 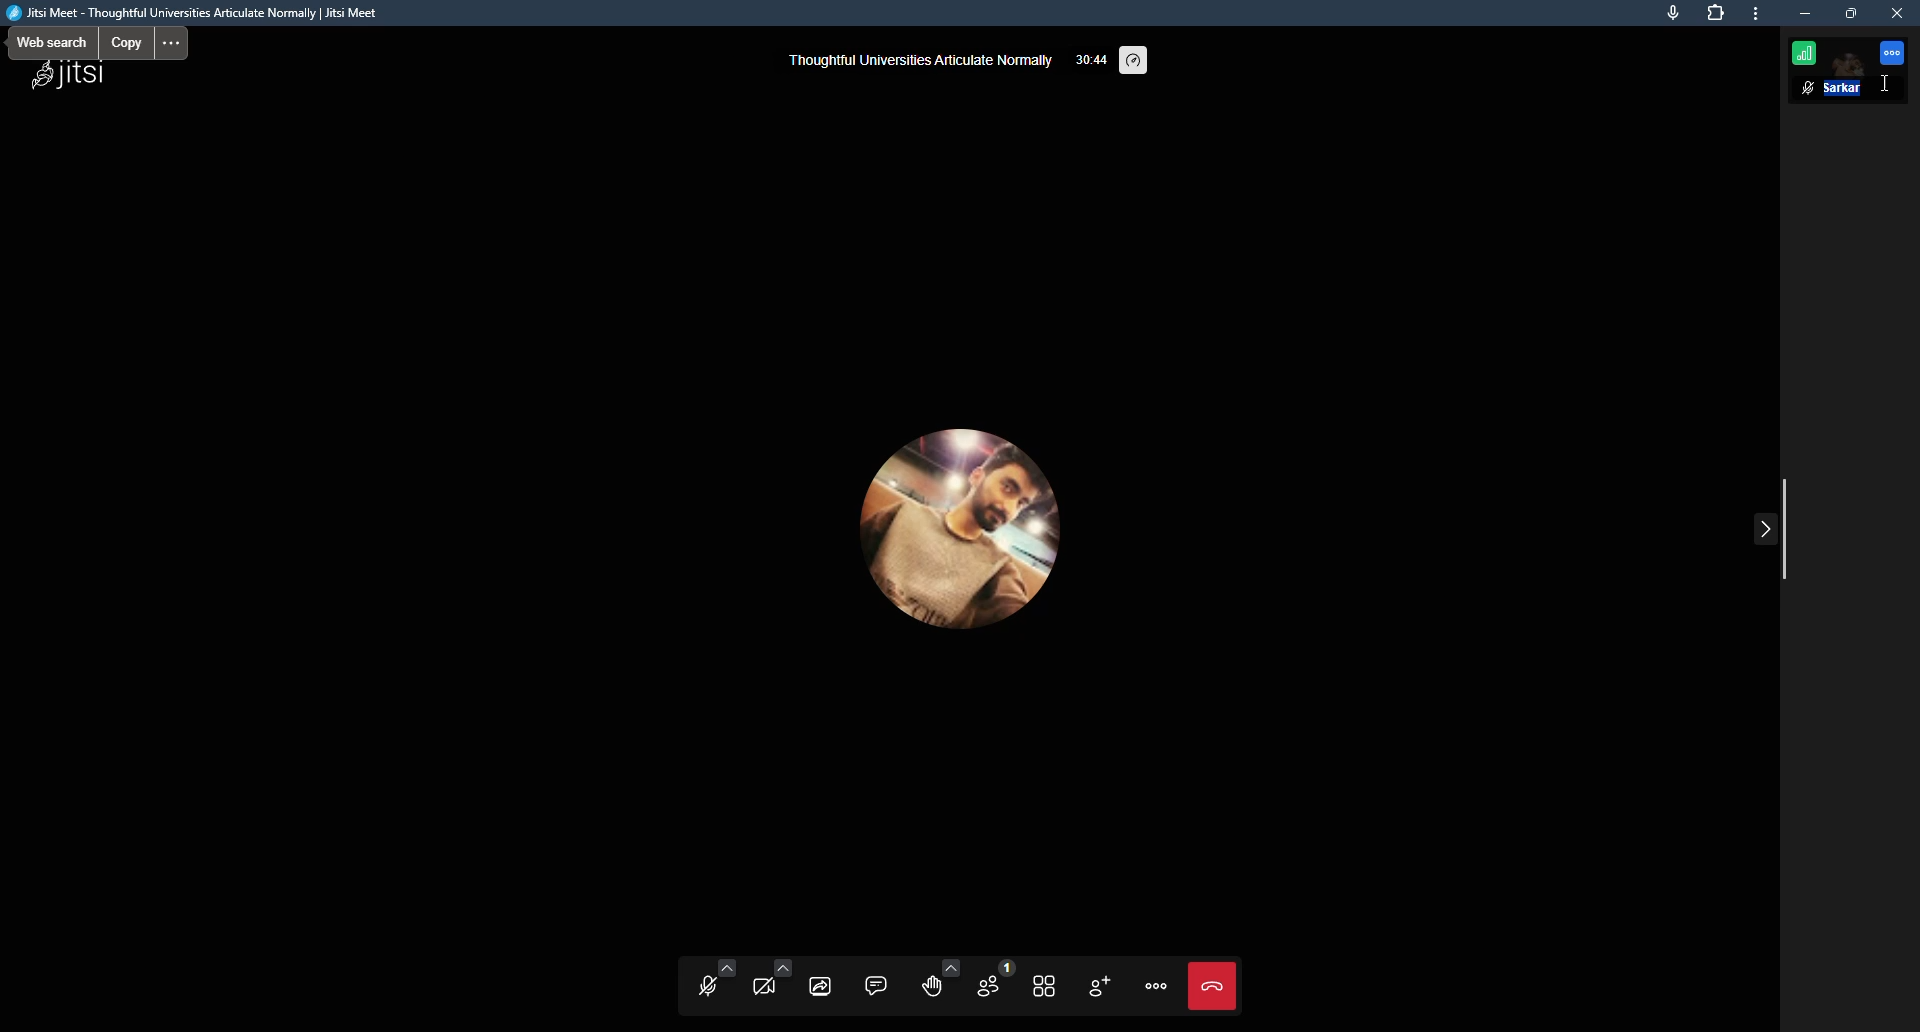 What do you see at coordinates (56, 46) in the screenshot?
I see `web search` at bounding box center [56, 46].